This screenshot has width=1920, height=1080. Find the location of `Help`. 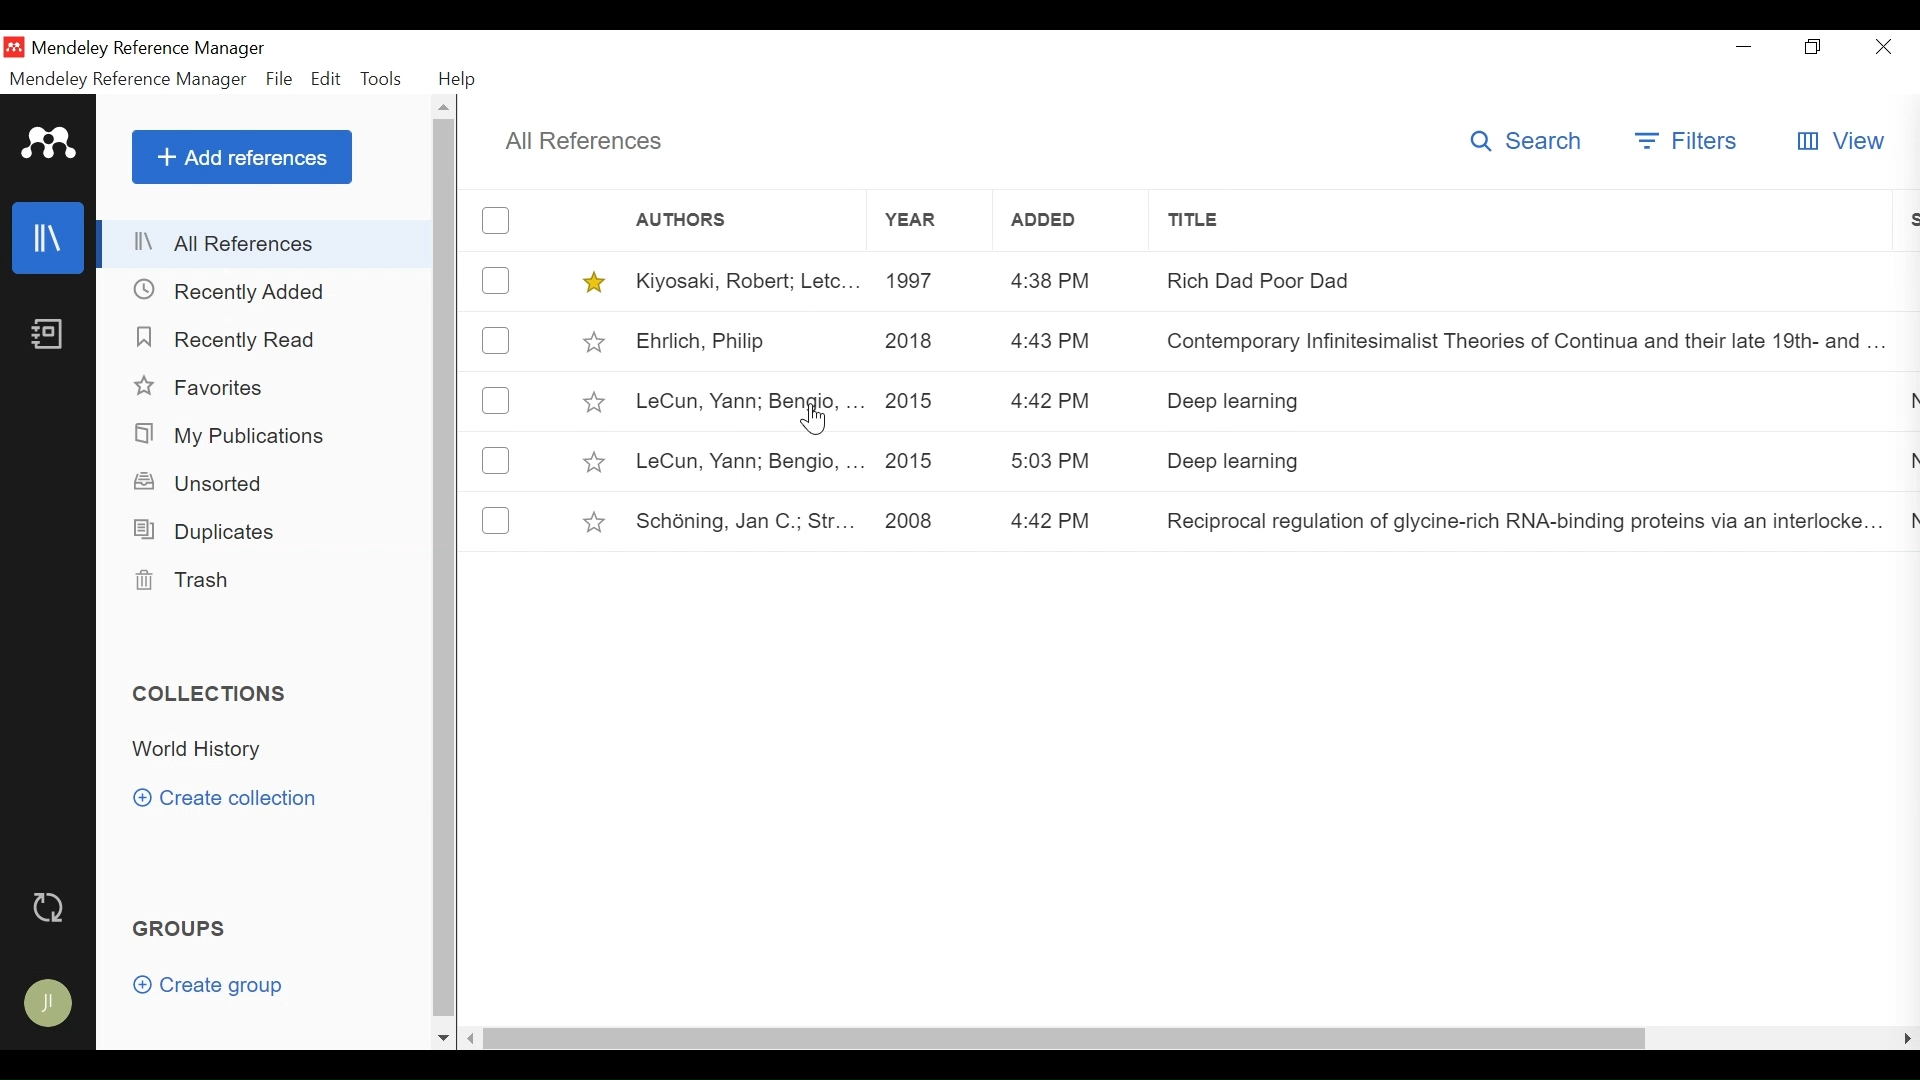

Help is located at coordinates (459, 79).